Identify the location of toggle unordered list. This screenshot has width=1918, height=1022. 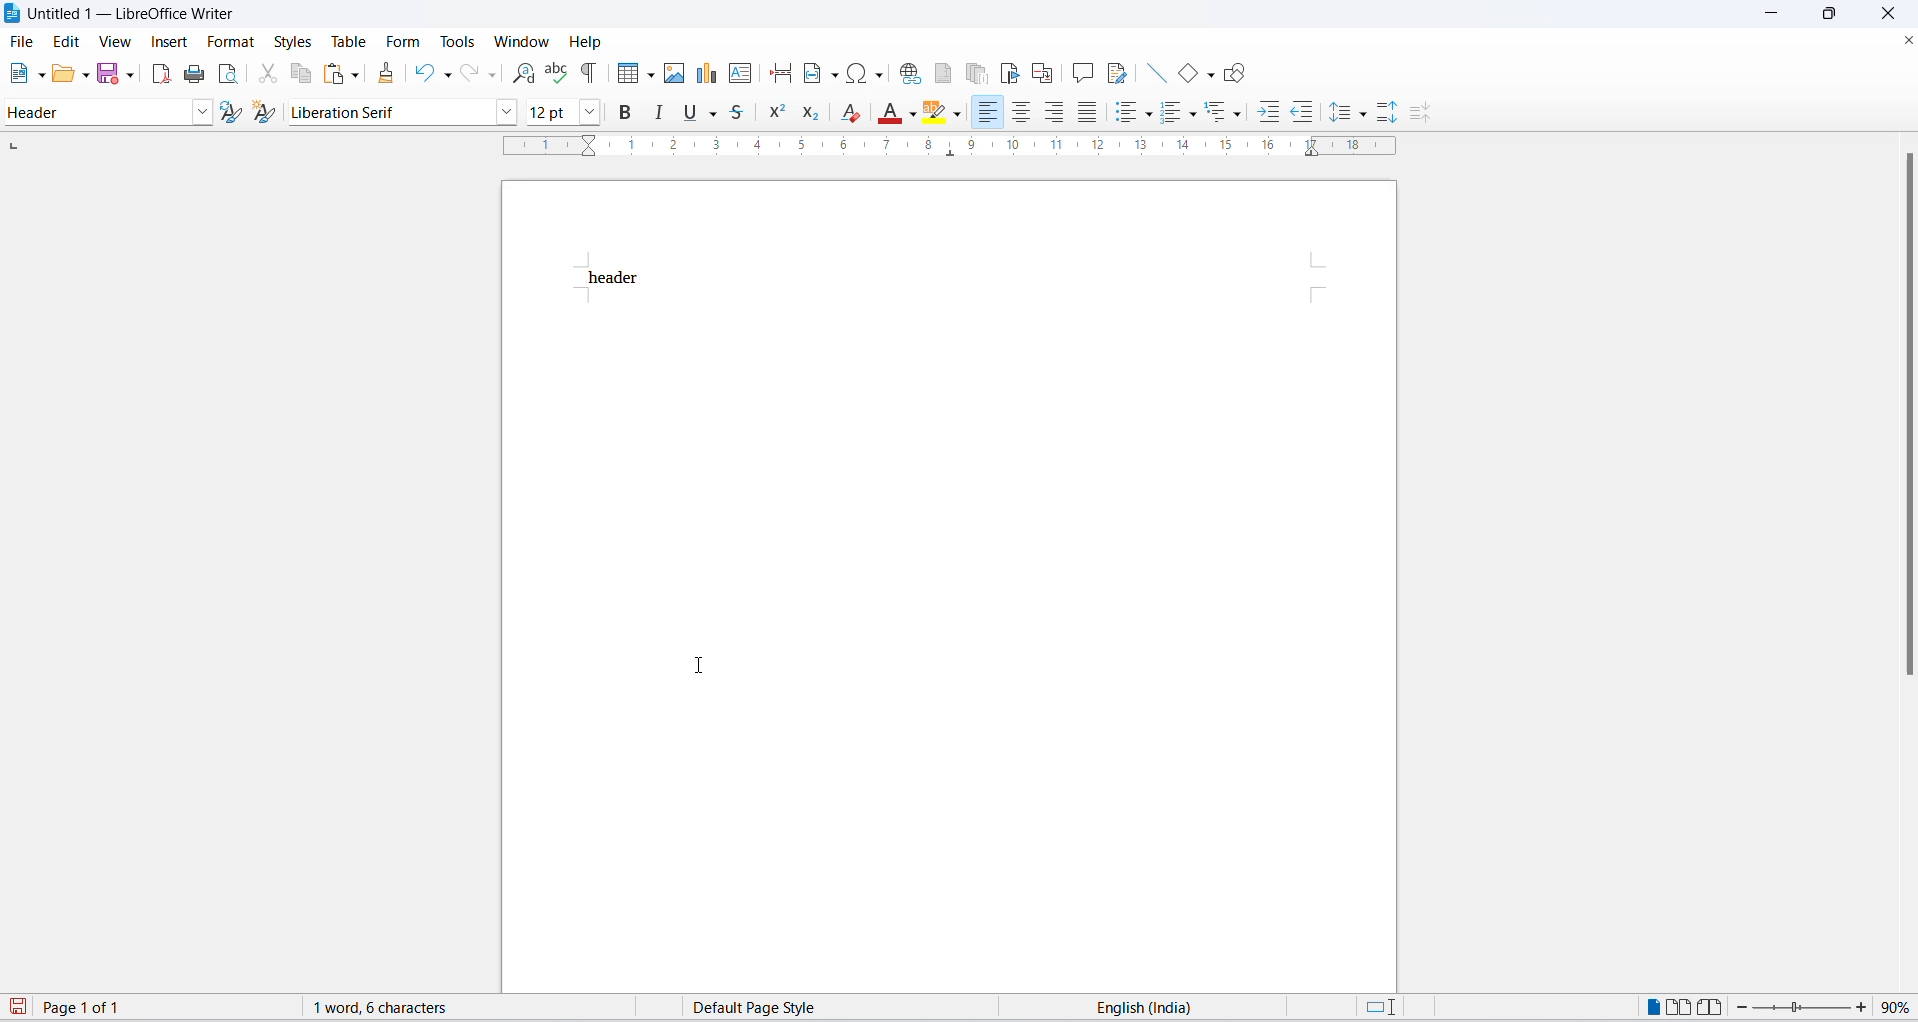
(1122, 113).